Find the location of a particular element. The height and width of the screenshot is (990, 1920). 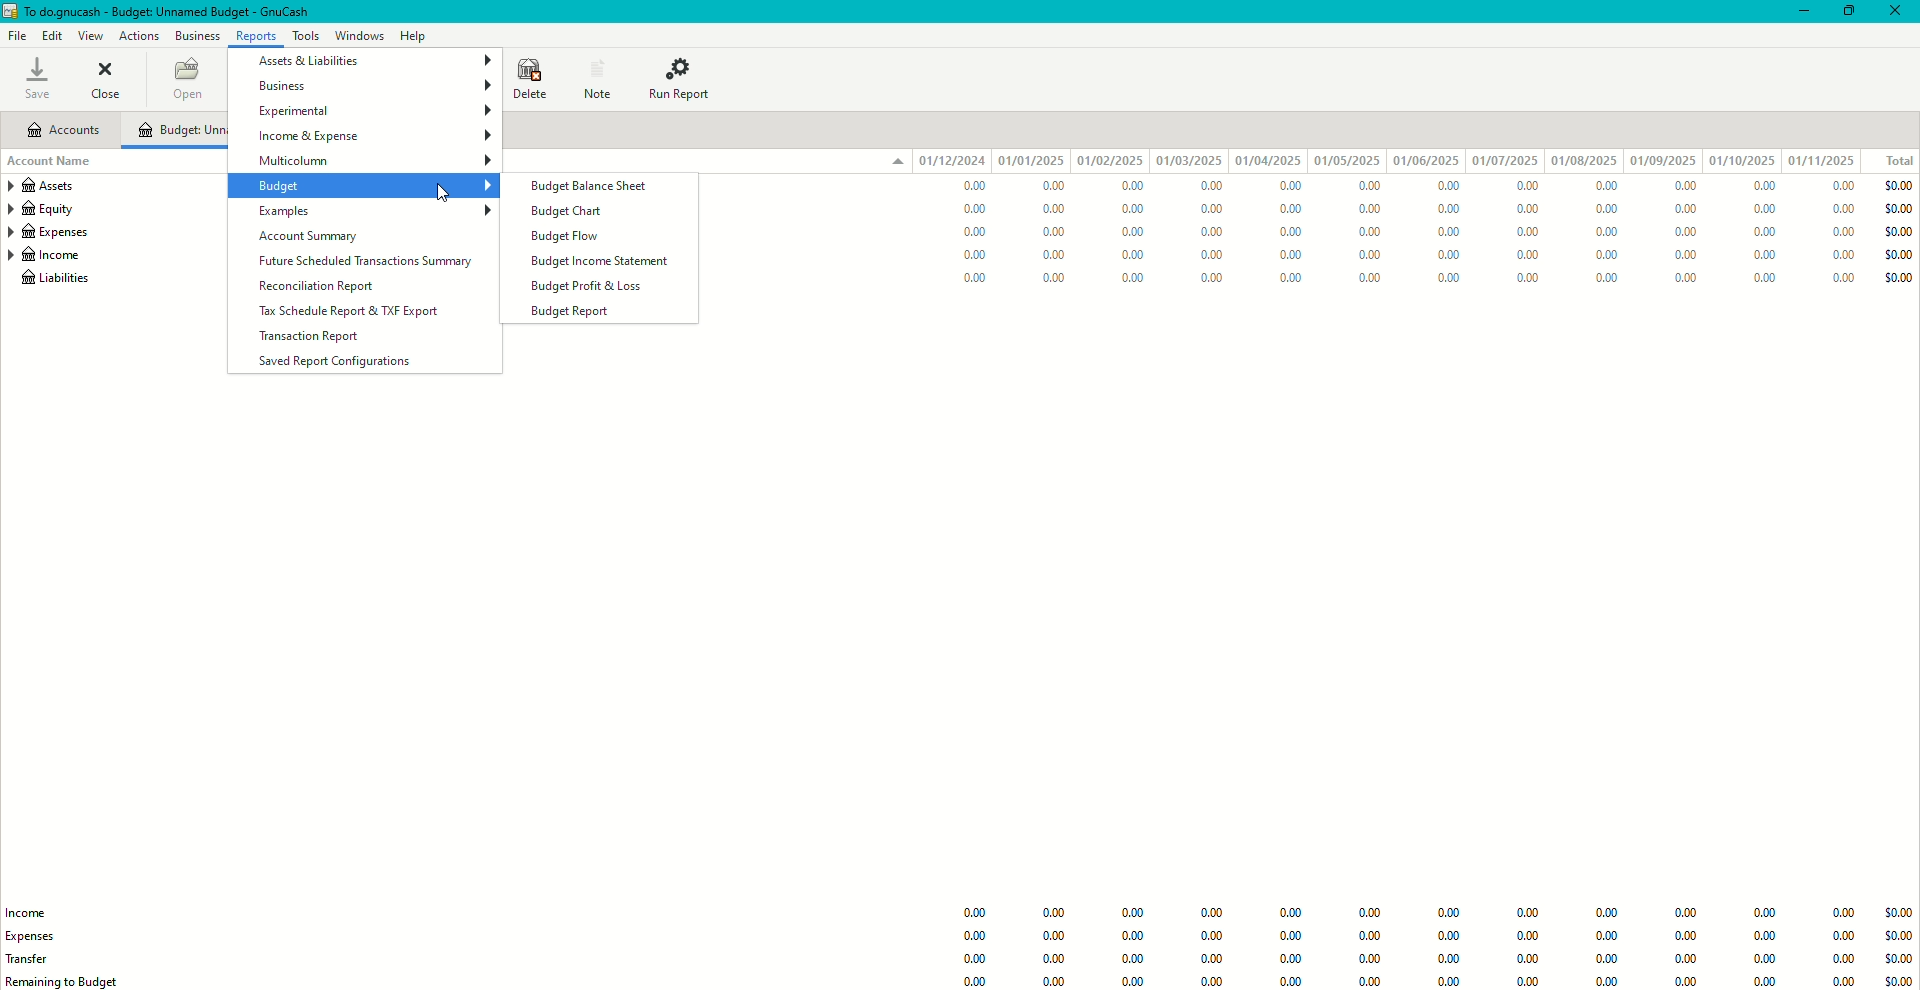

0.00 is located at coordinates (1605, 233).